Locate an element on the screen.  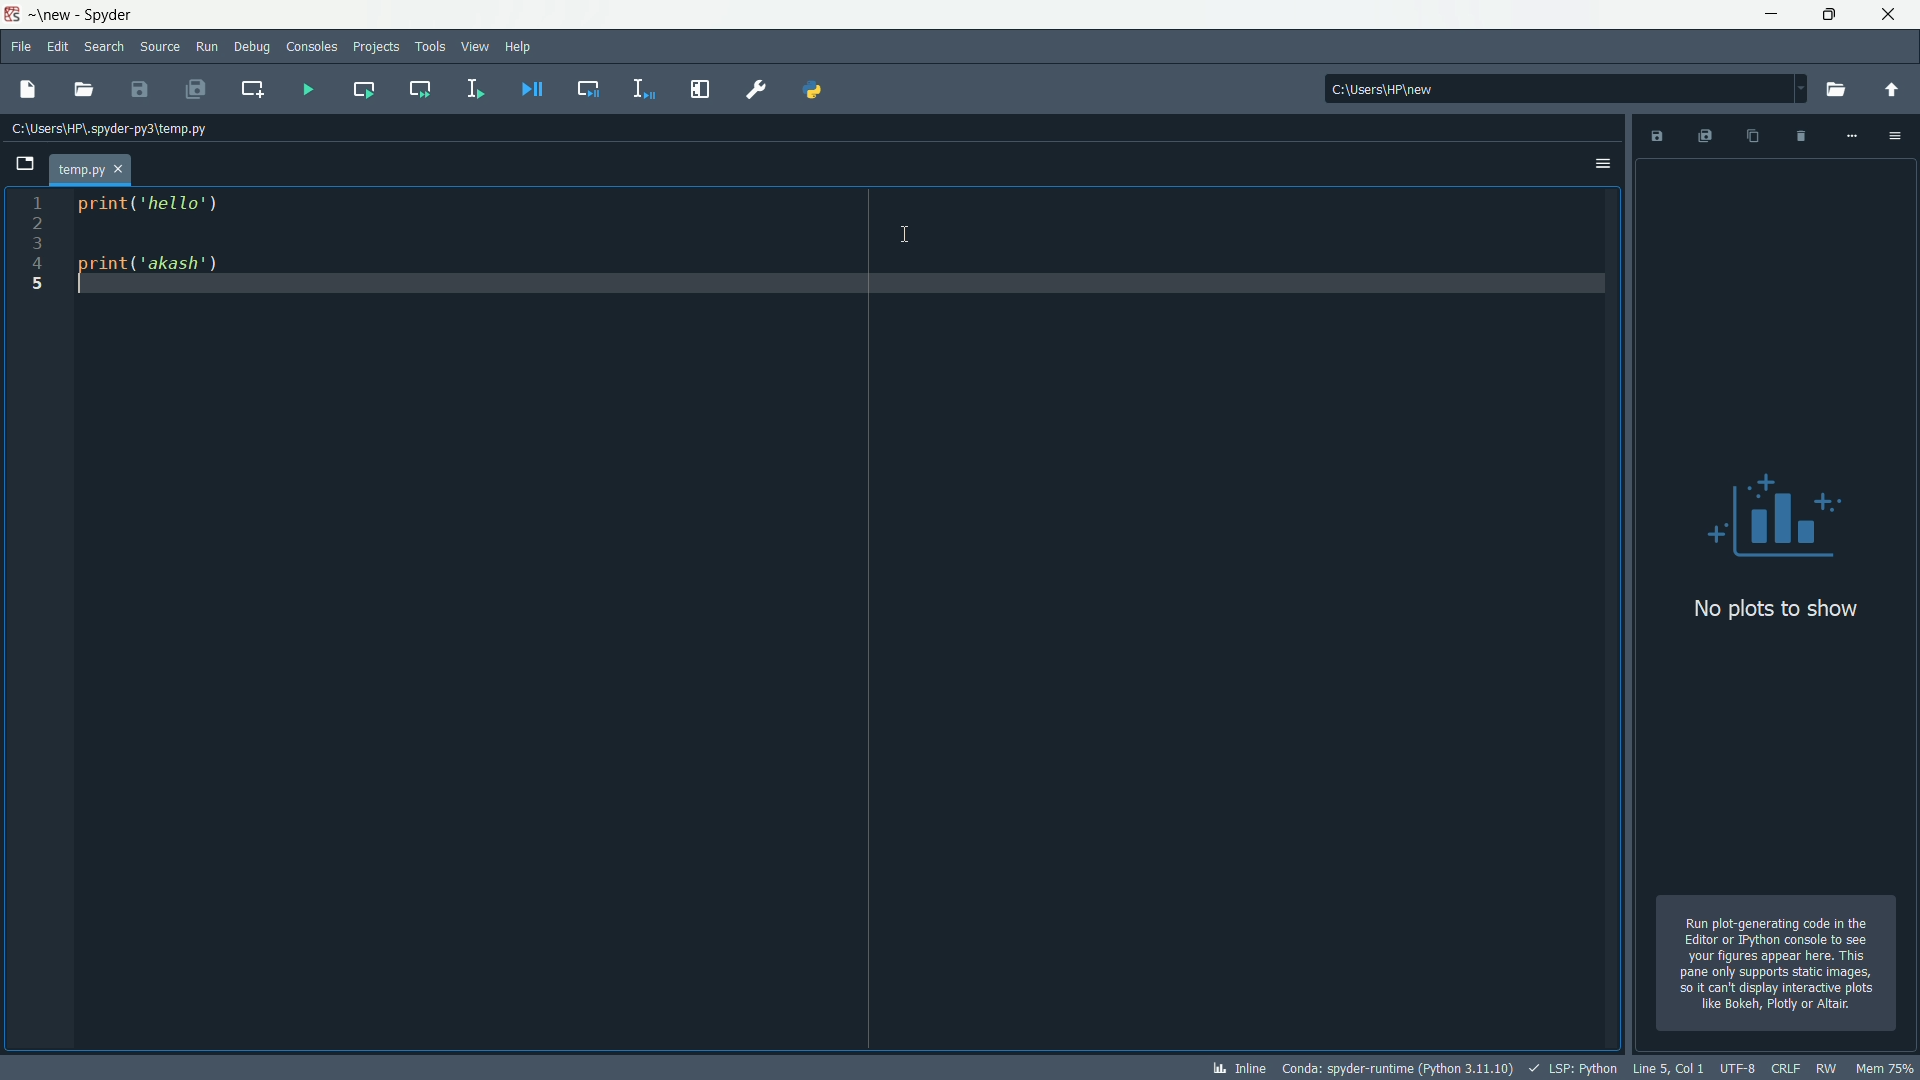
PYTHONPATH manager is located at coordinates (812, 92).